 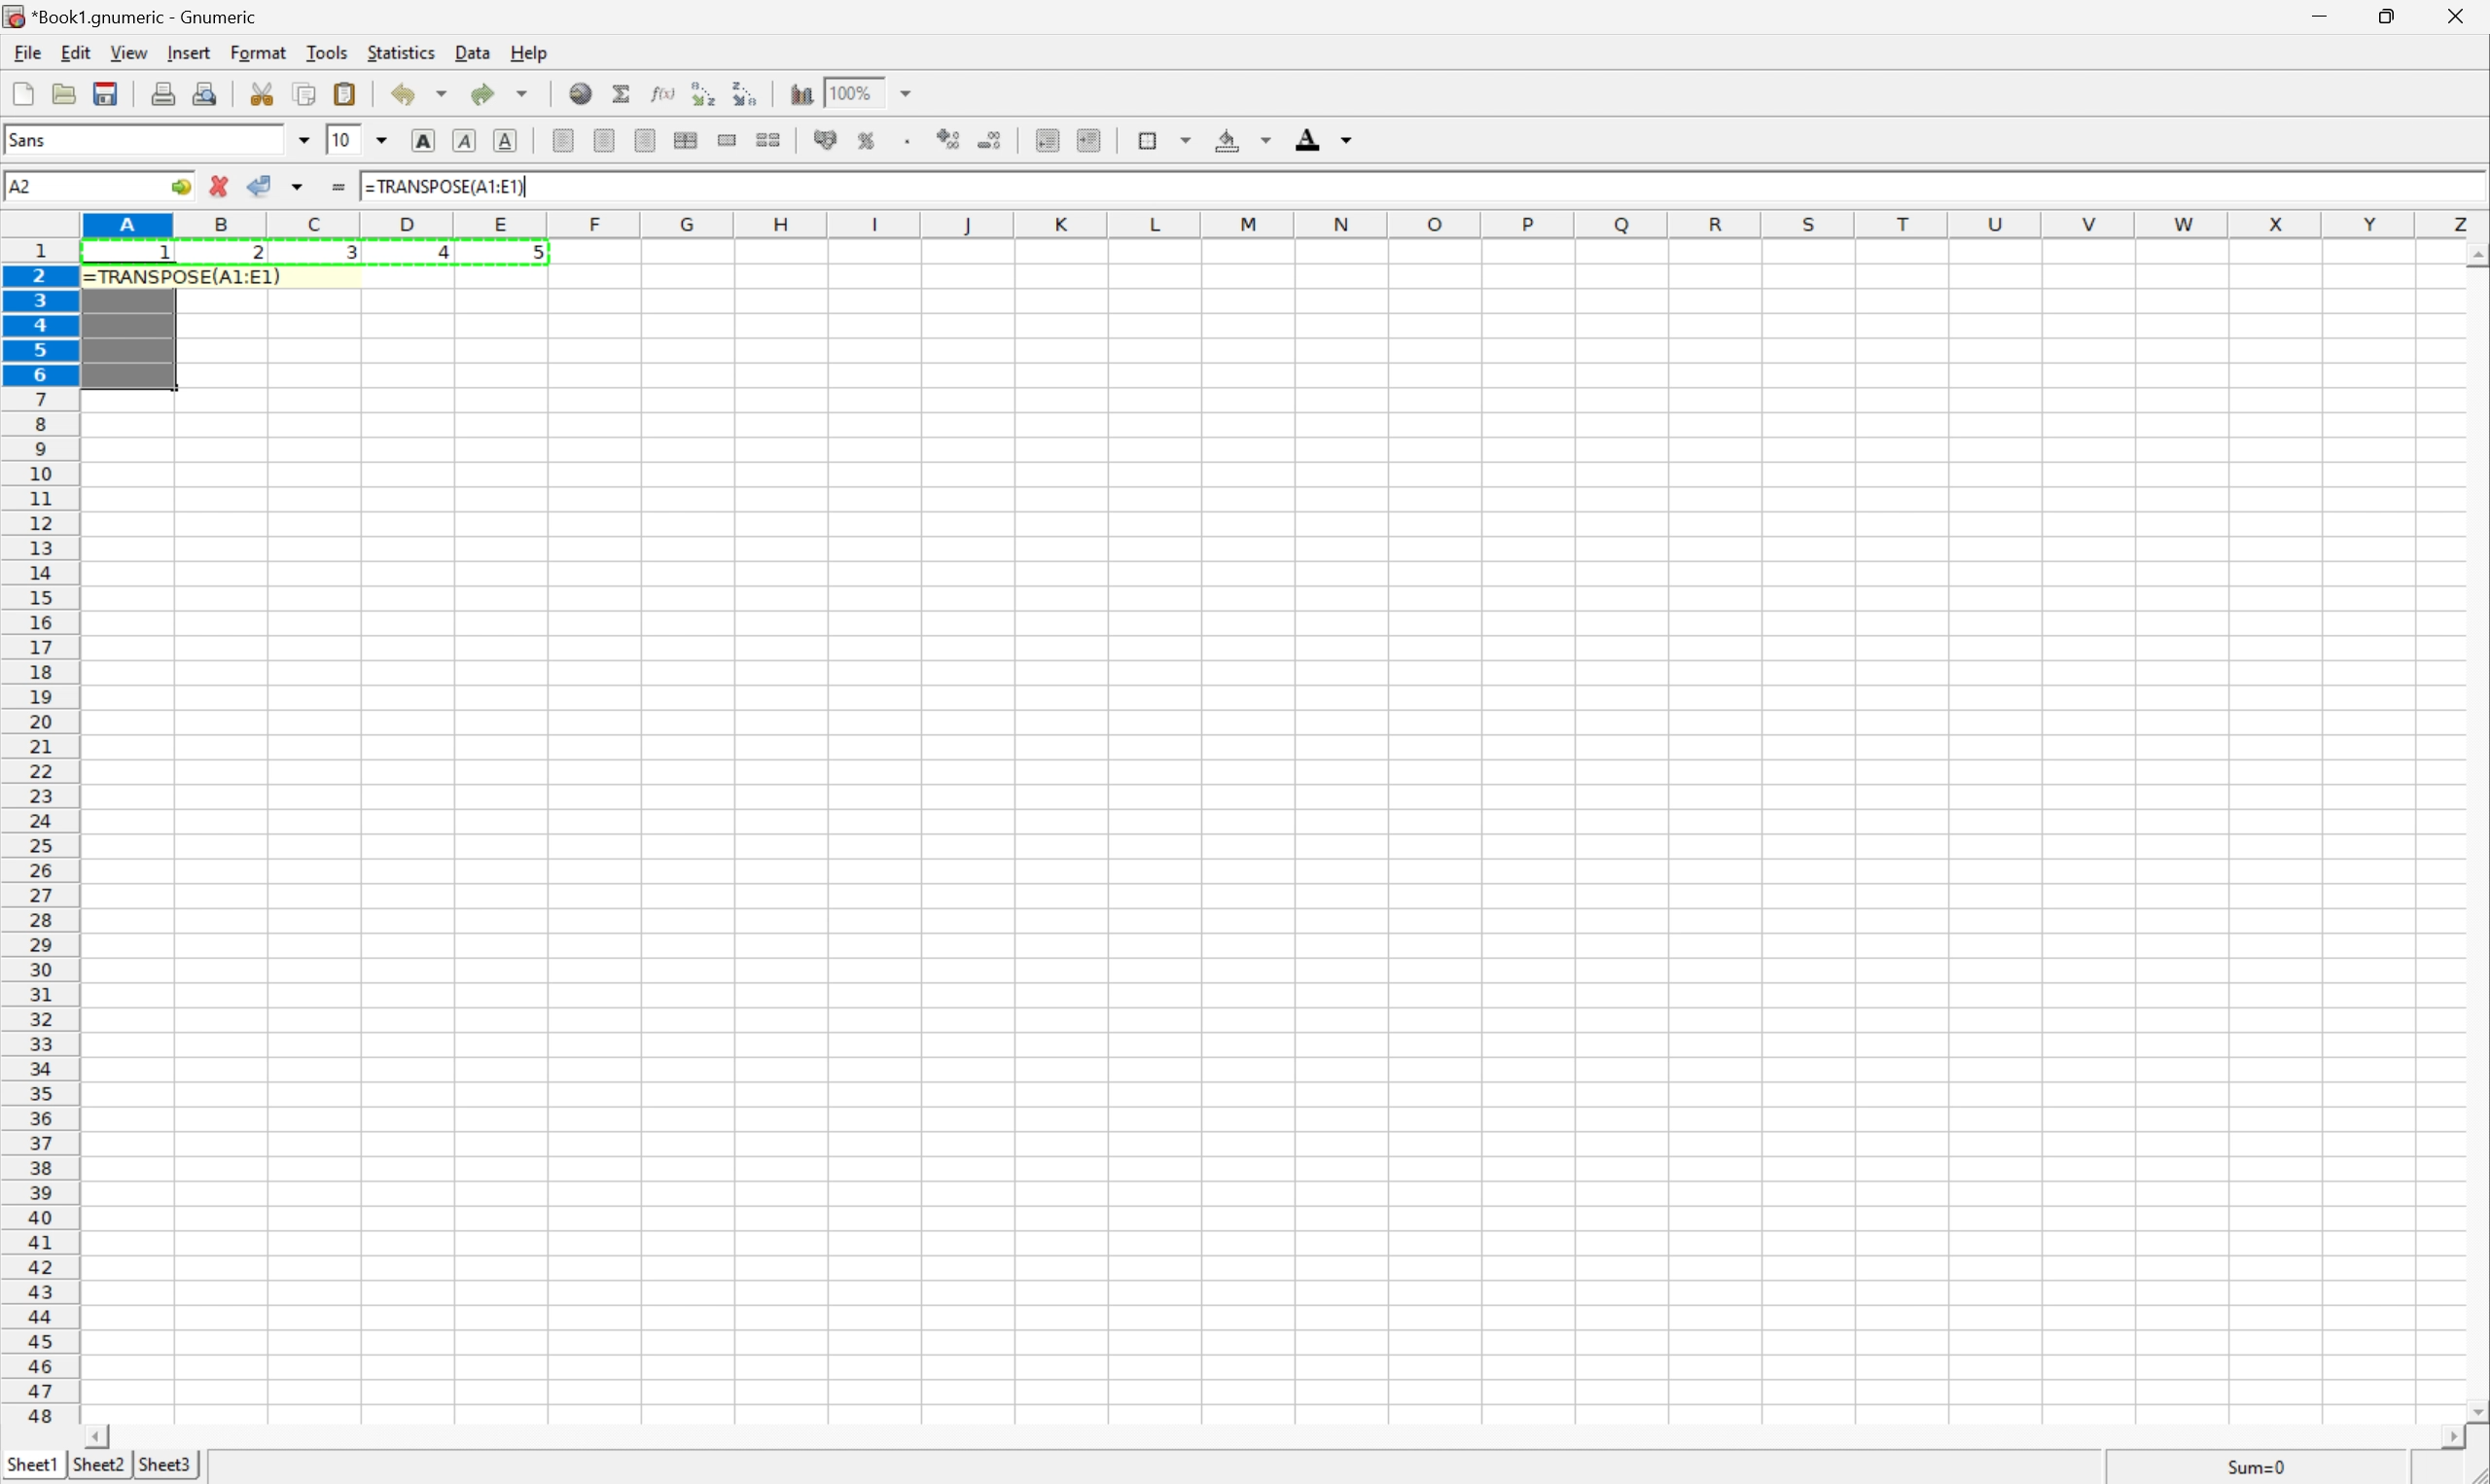 I want to click on merge a range of cells, so click(x=729, y=142).